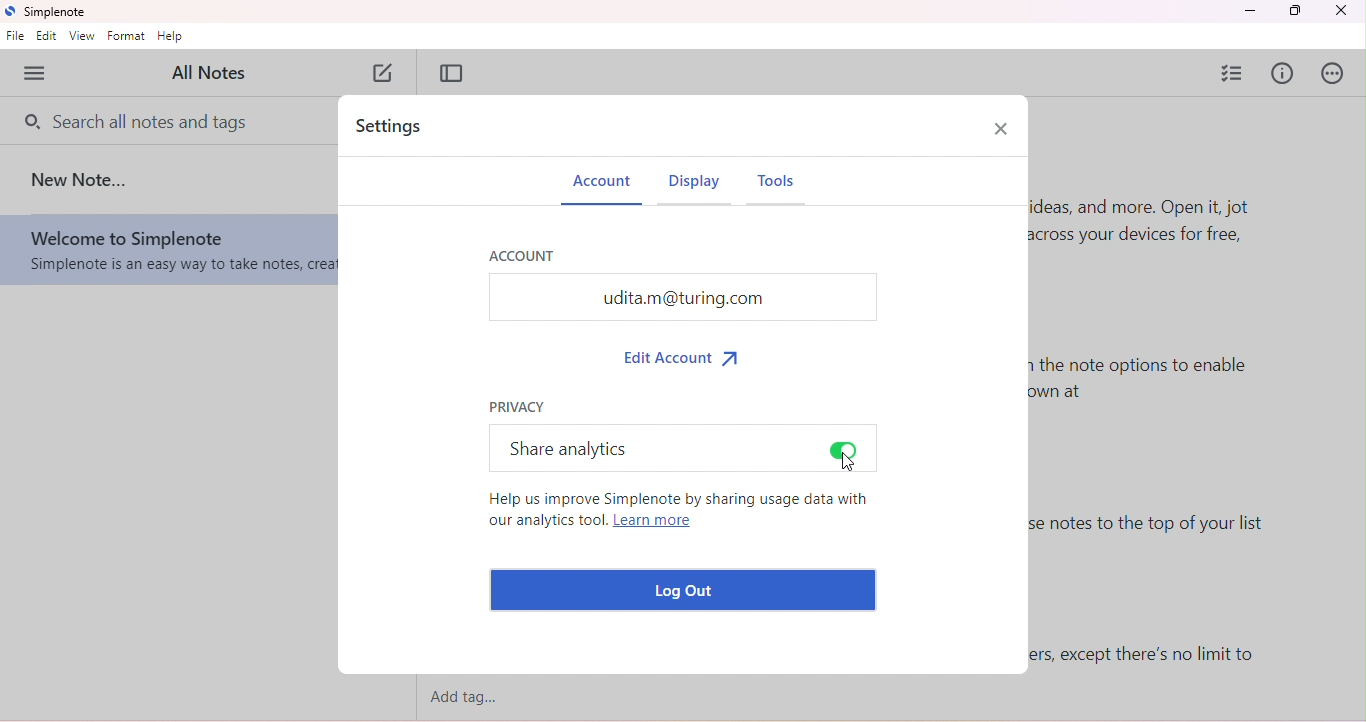  What do you see at coordinates (602, 185) in the screenshot?
I see `account` at bounding box center [602, 185].